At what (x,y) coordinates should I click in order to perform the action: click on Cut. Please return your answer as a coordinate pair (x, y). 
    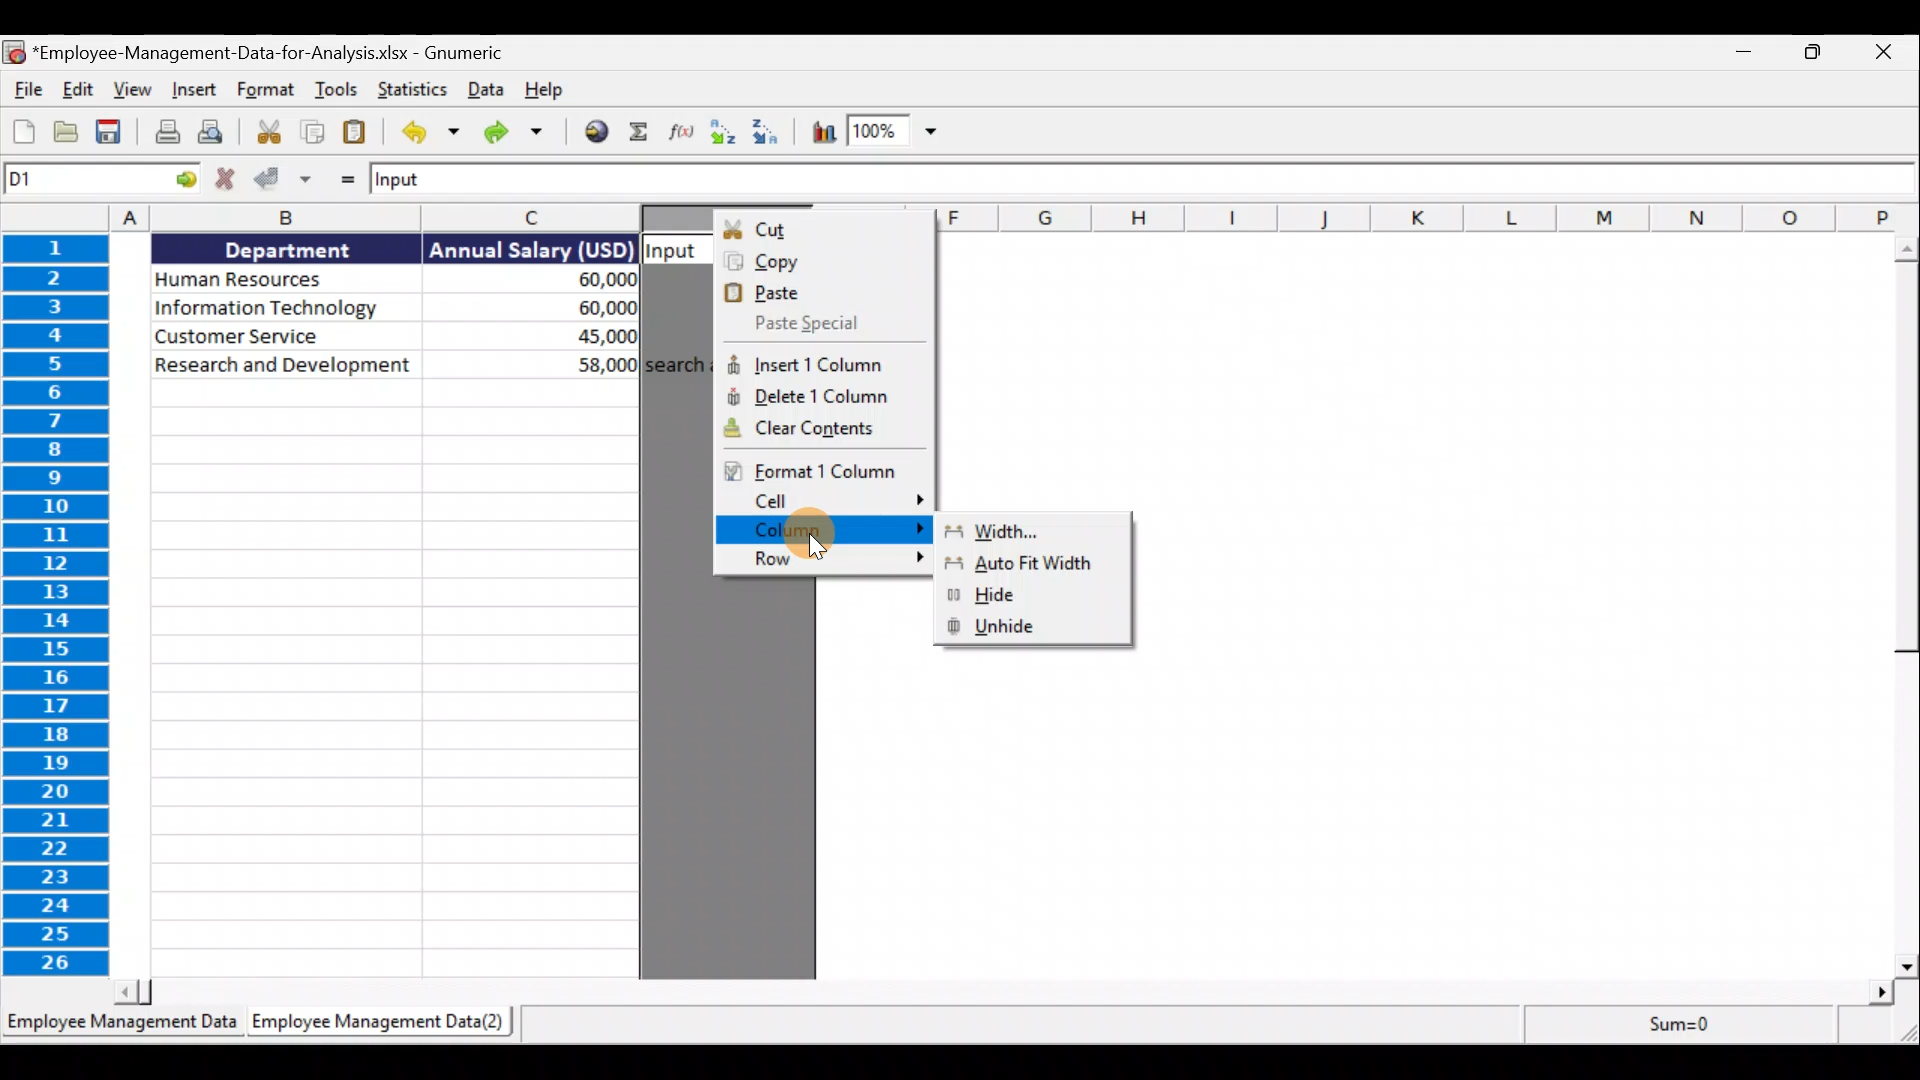
    Looking at the image, I should click on (824, 230).